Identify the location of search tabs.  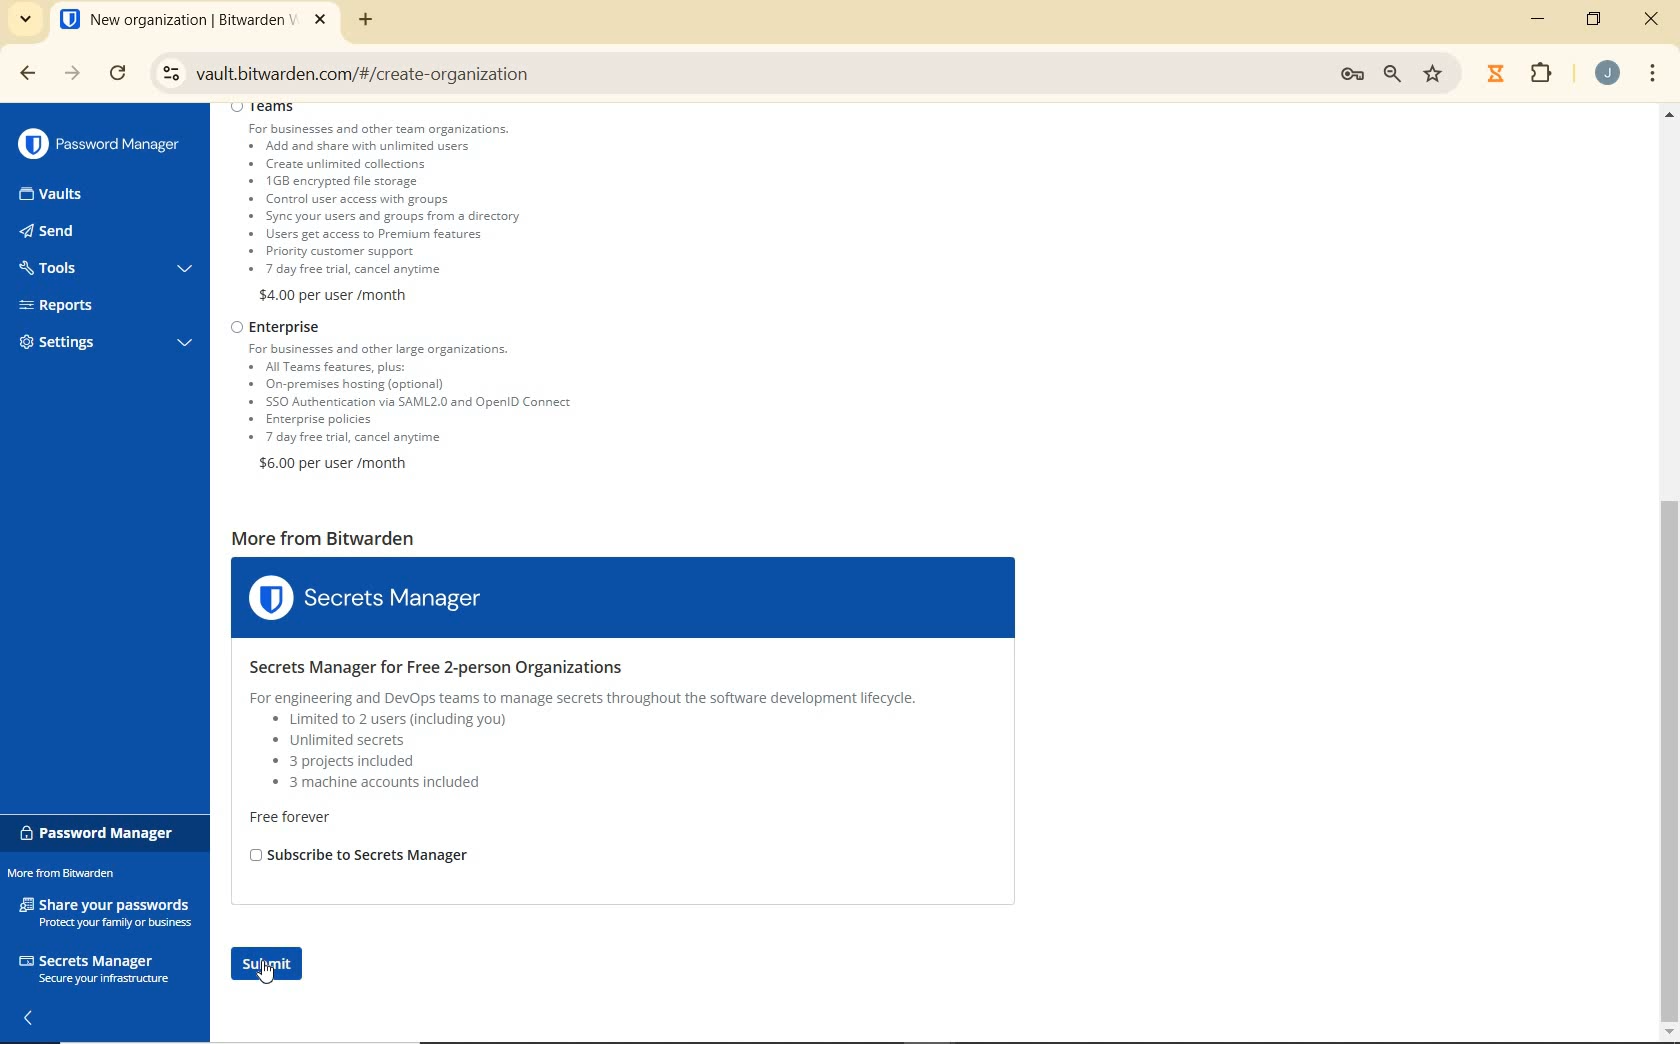
(25, 21).